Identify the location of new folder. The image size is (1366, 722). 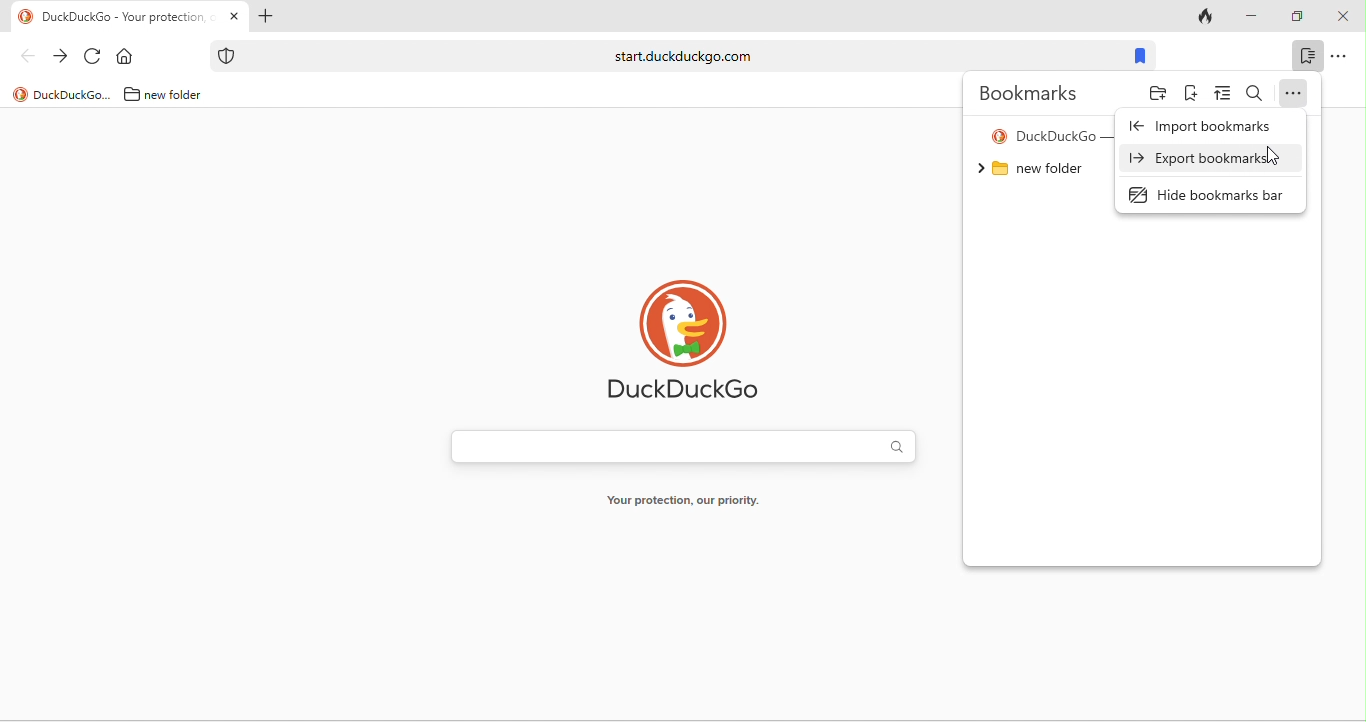
(165, 94).